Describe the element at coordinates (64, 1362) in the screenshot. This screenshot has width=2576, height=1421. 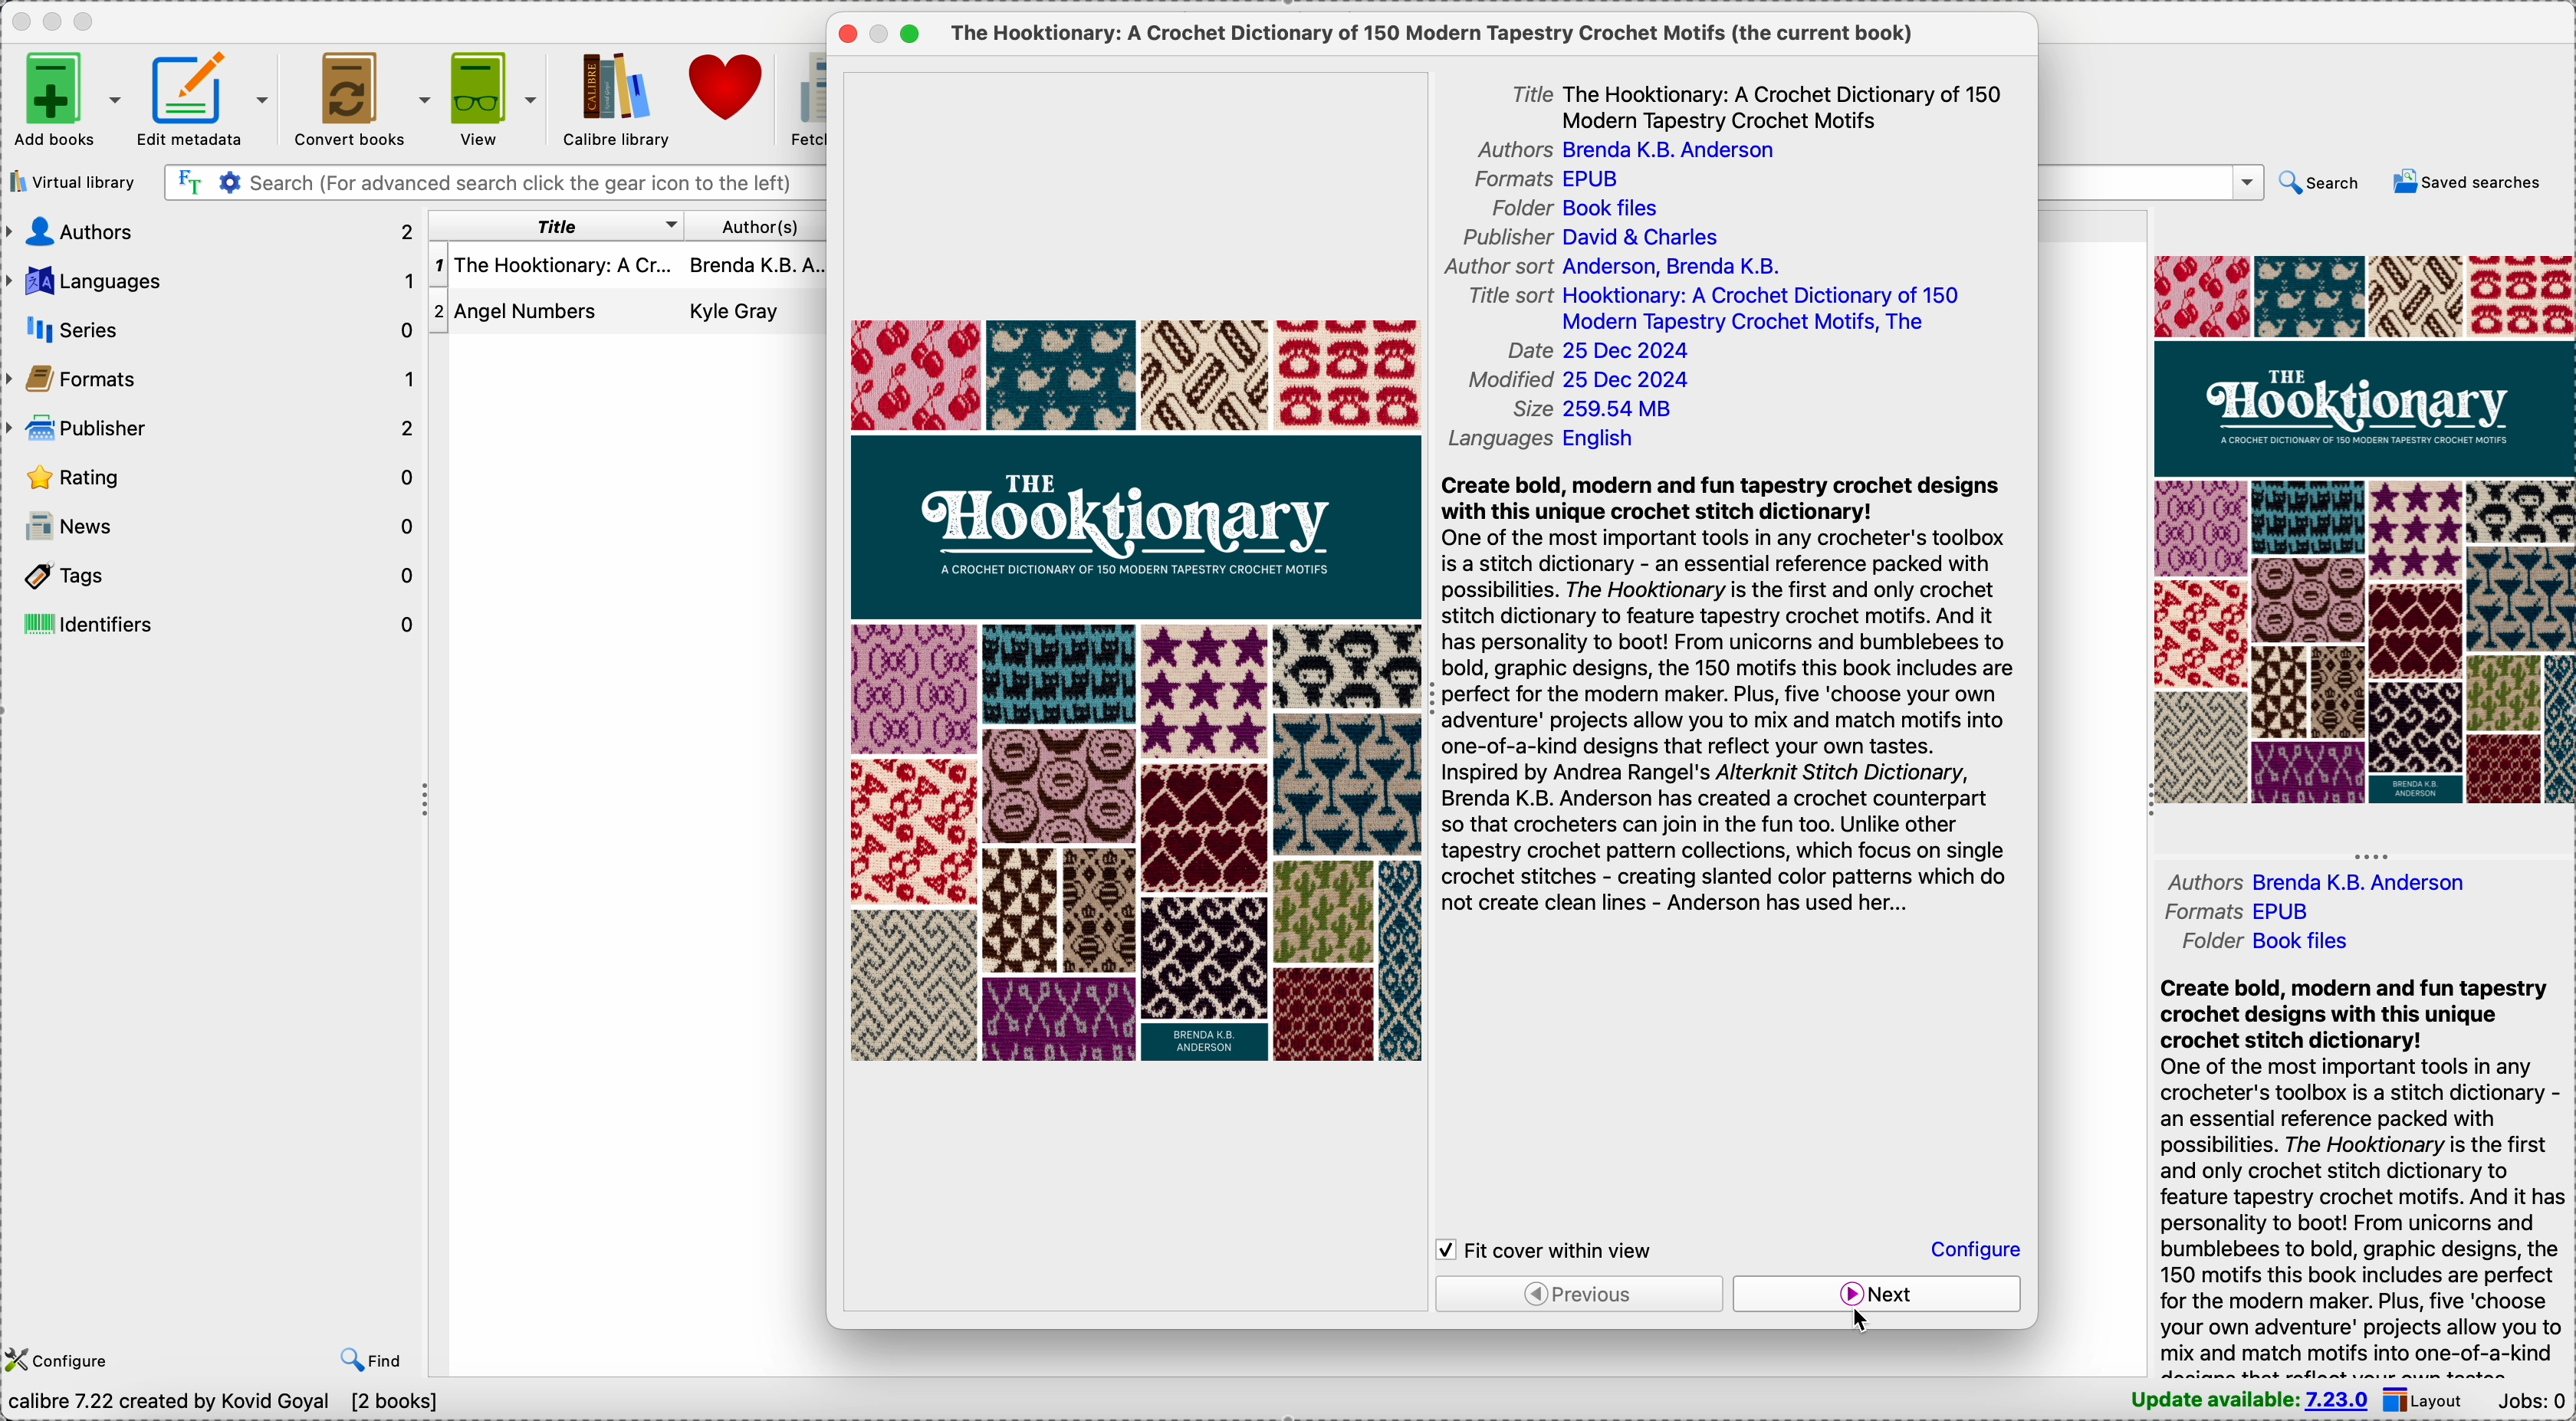
I see `configure` at that location.